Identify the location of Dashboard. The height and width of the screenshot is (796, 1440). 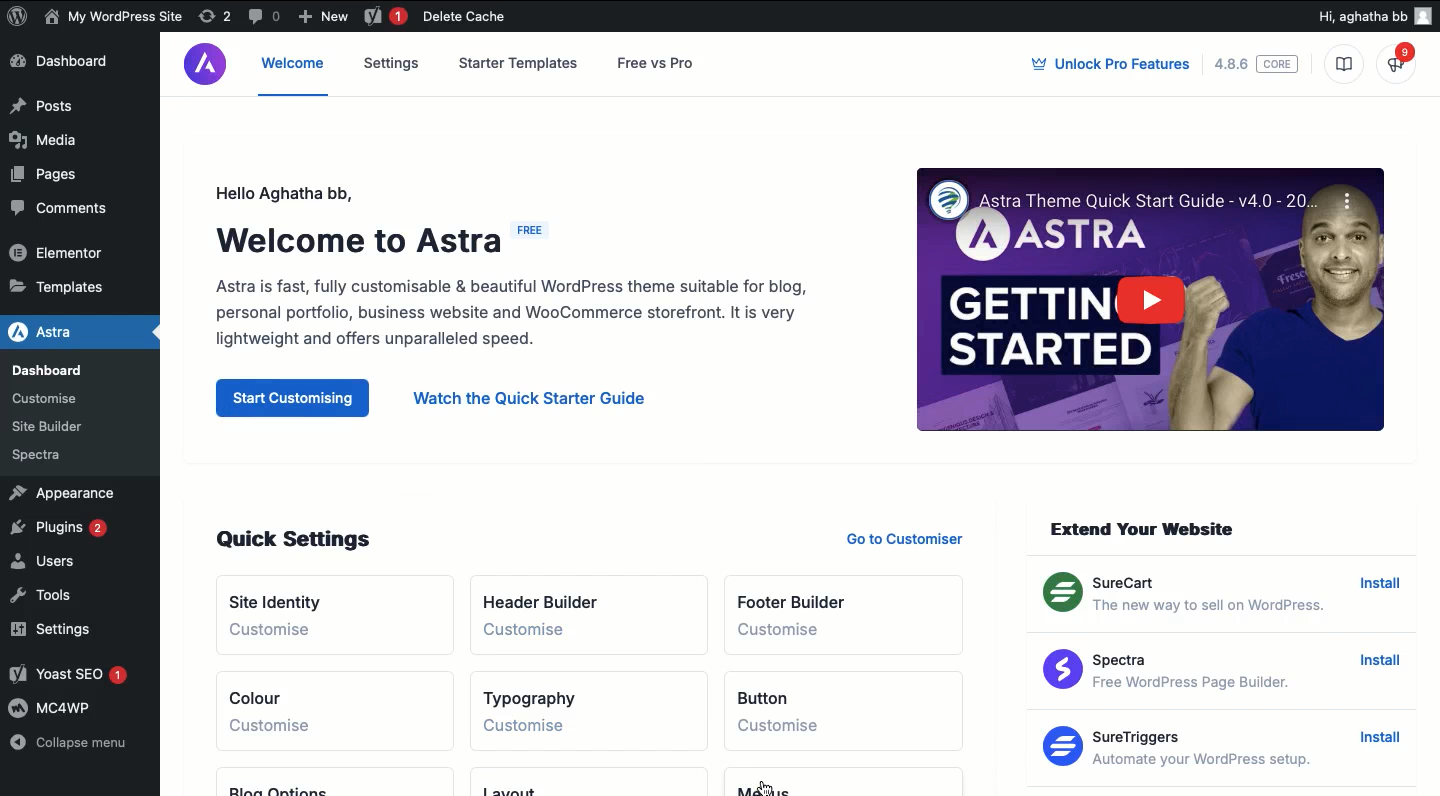
(58, 370).